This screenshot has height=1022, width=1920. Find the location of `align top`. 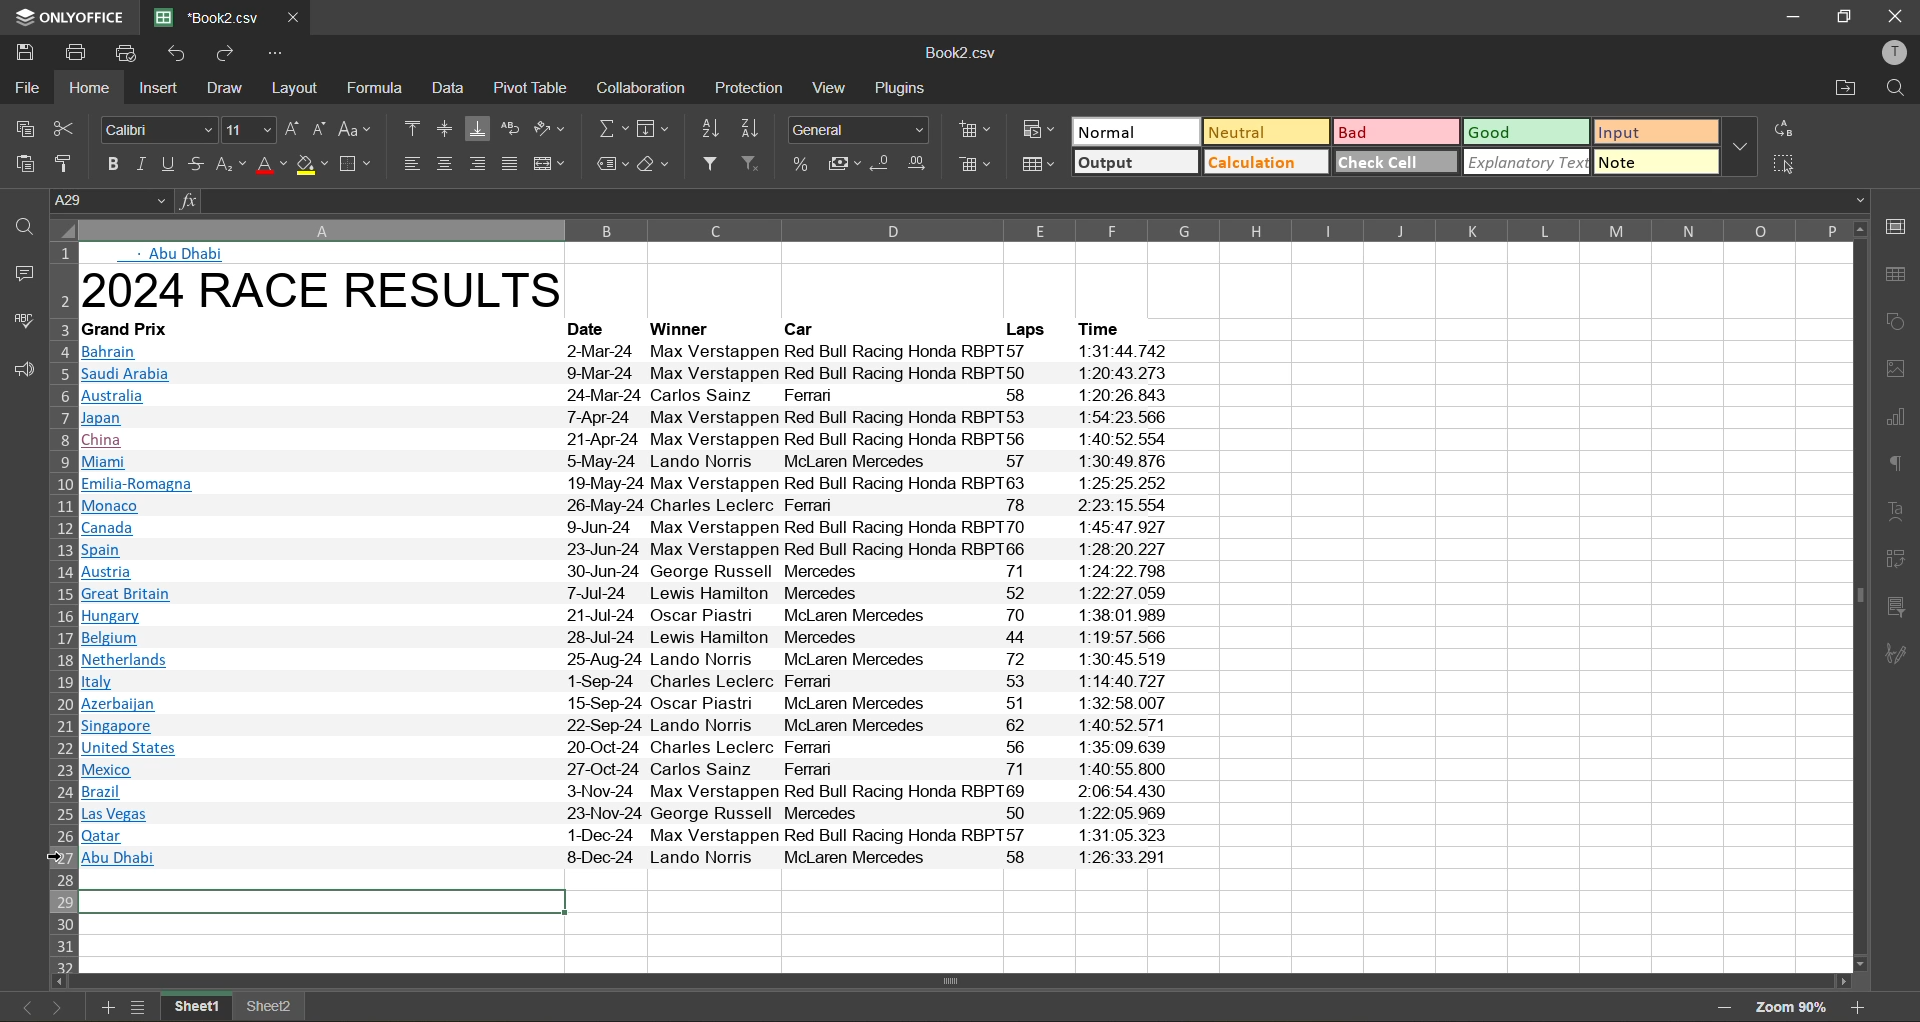

align top is located at coordinates (413, 131).